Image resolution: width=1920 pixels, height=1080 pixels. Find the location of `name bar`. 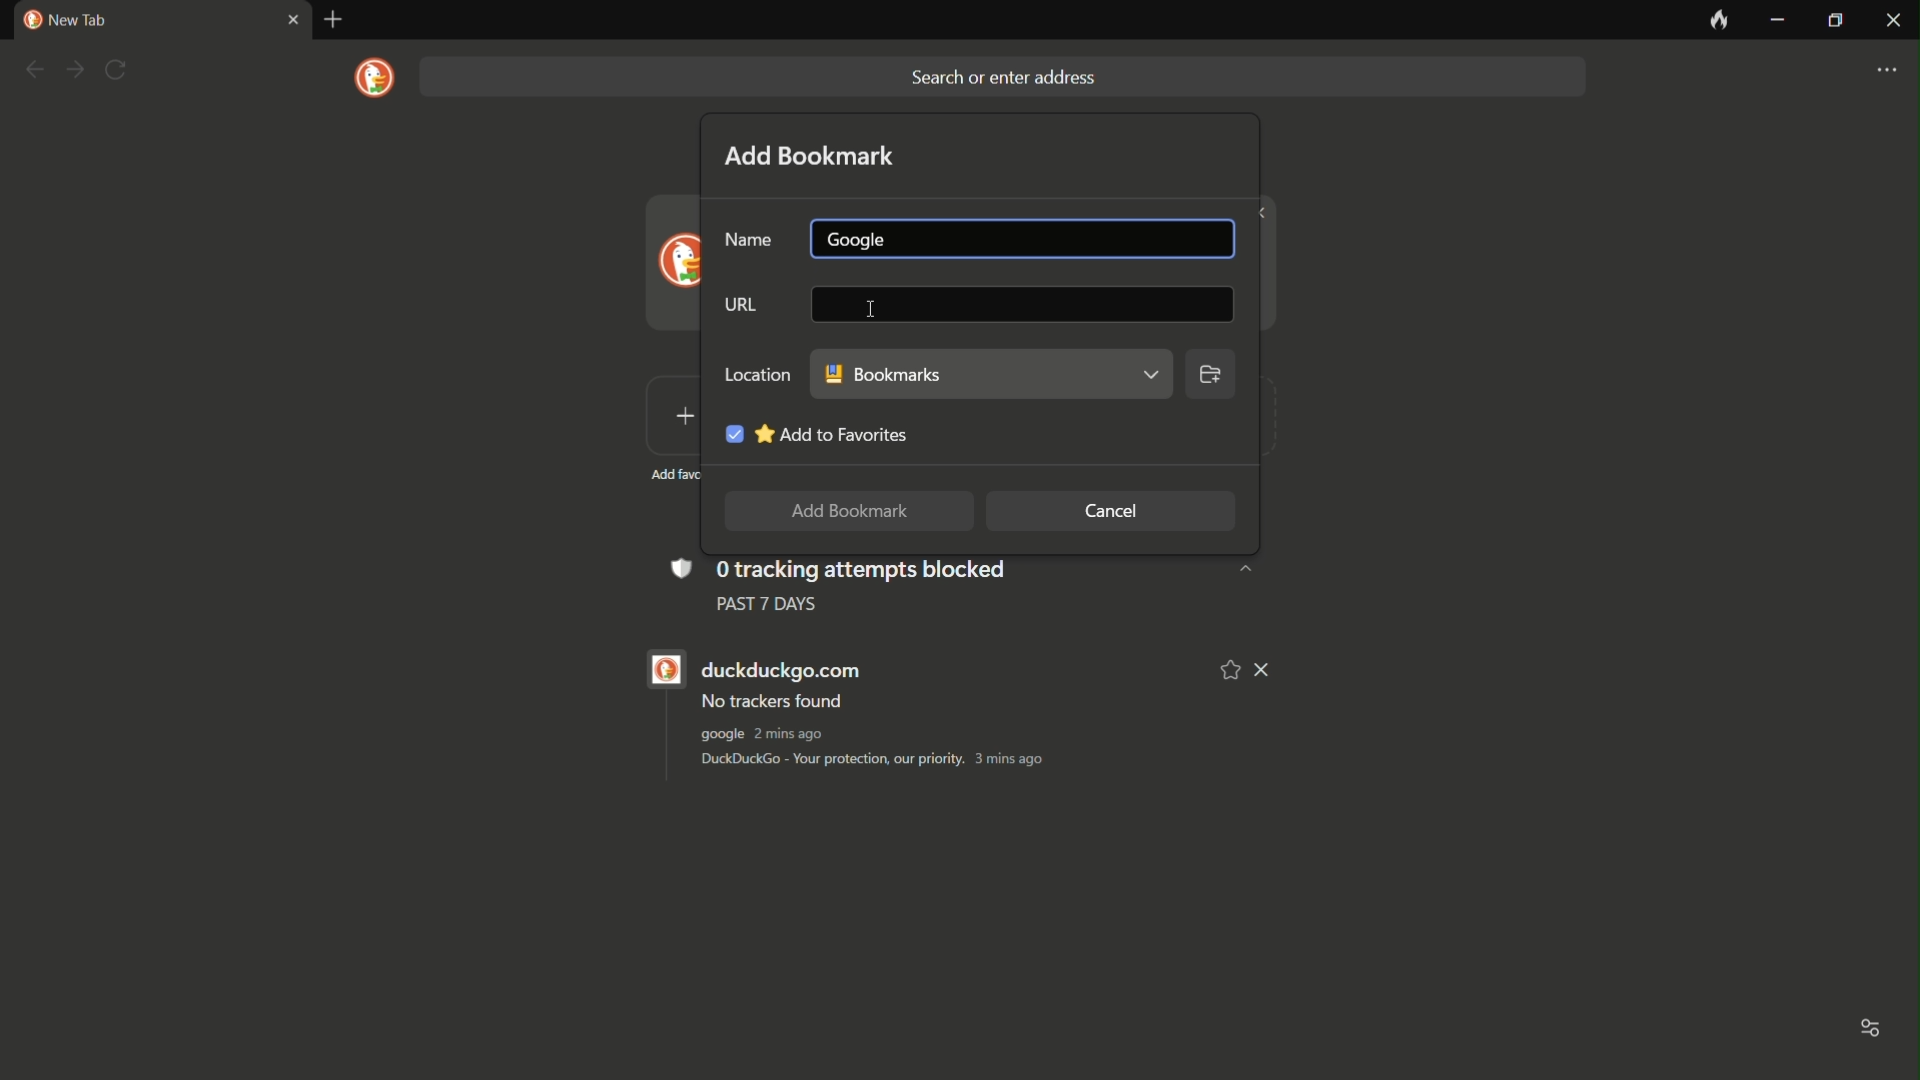

name bar is located at coordinates (1019, 236).